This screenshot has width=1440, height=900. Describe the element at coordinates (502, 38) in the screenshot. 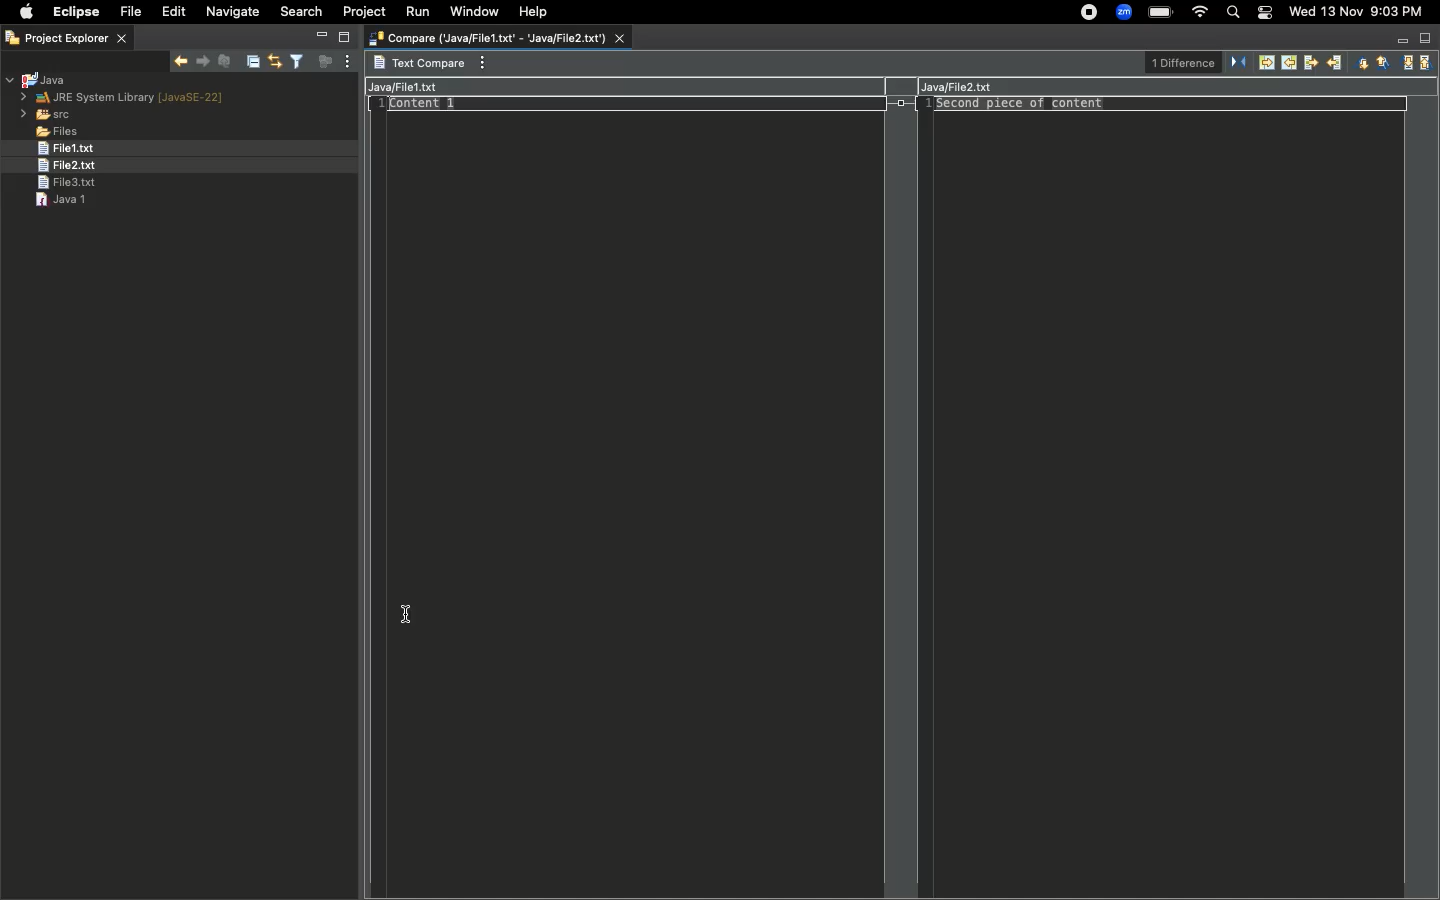

I see `Compare Java file 1 with java file 2` at that location.